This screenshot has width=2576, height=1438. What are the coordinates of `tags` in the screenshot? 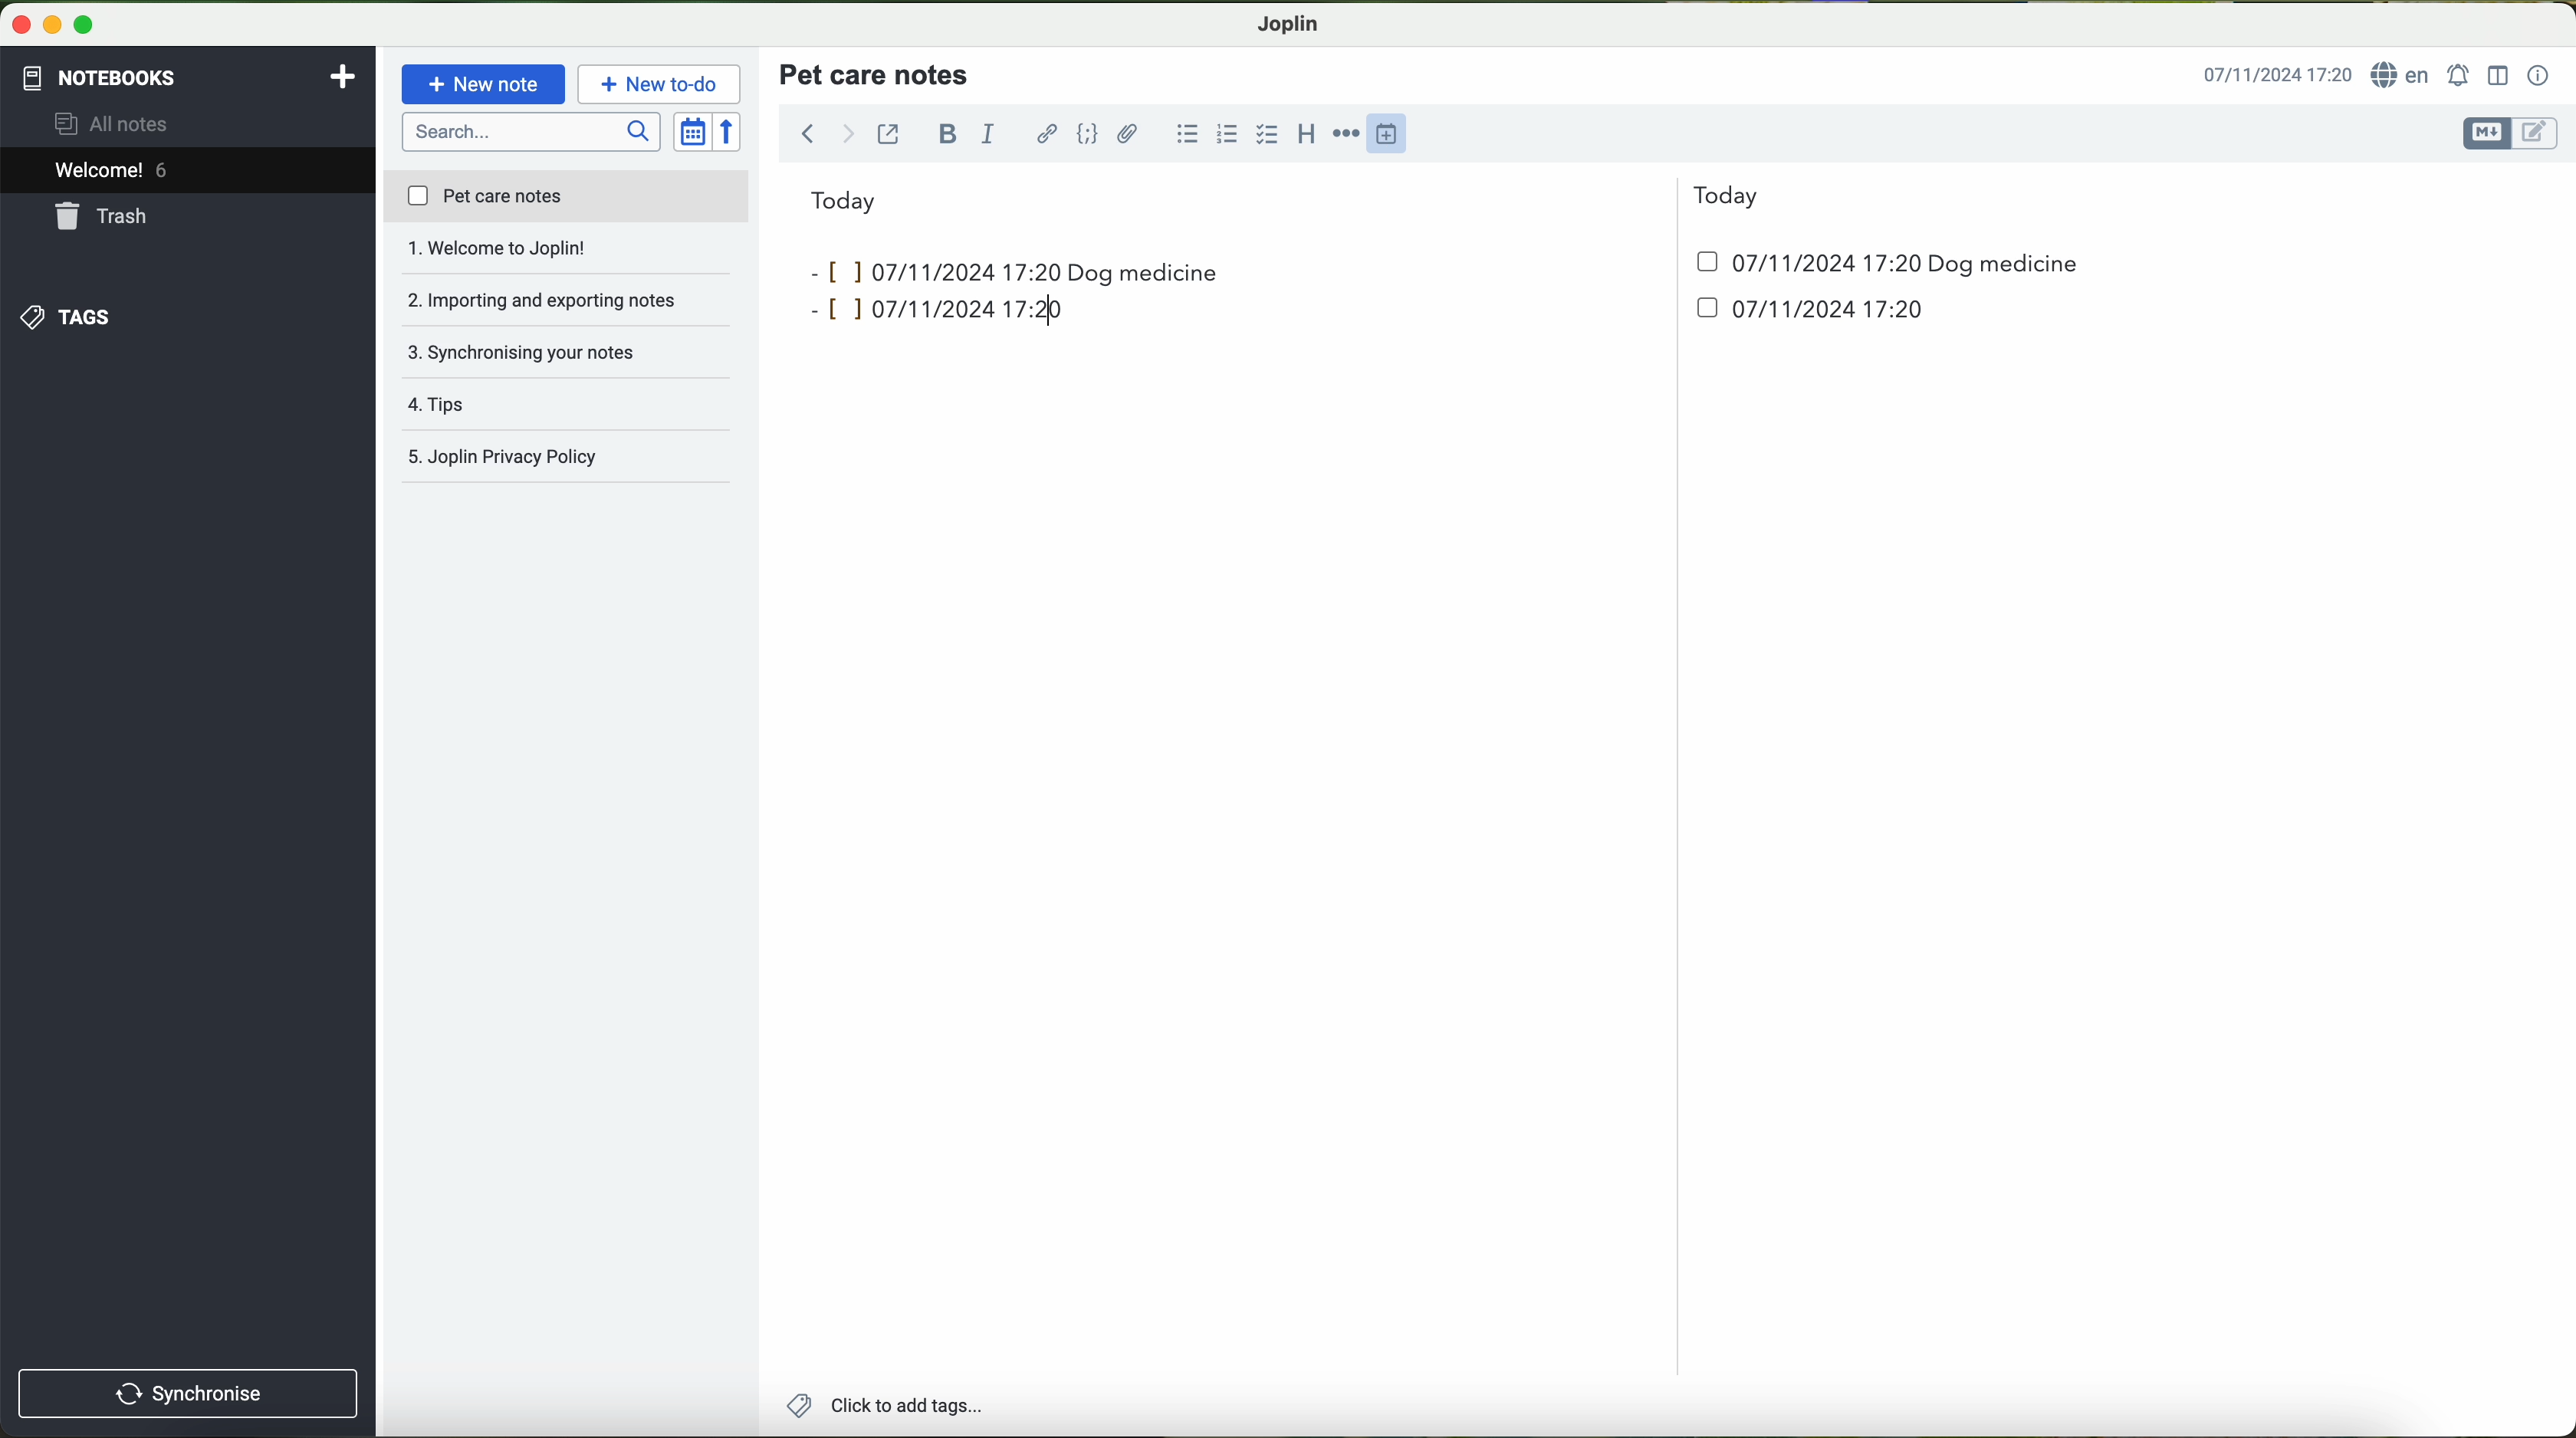 It's located at (63, 317).